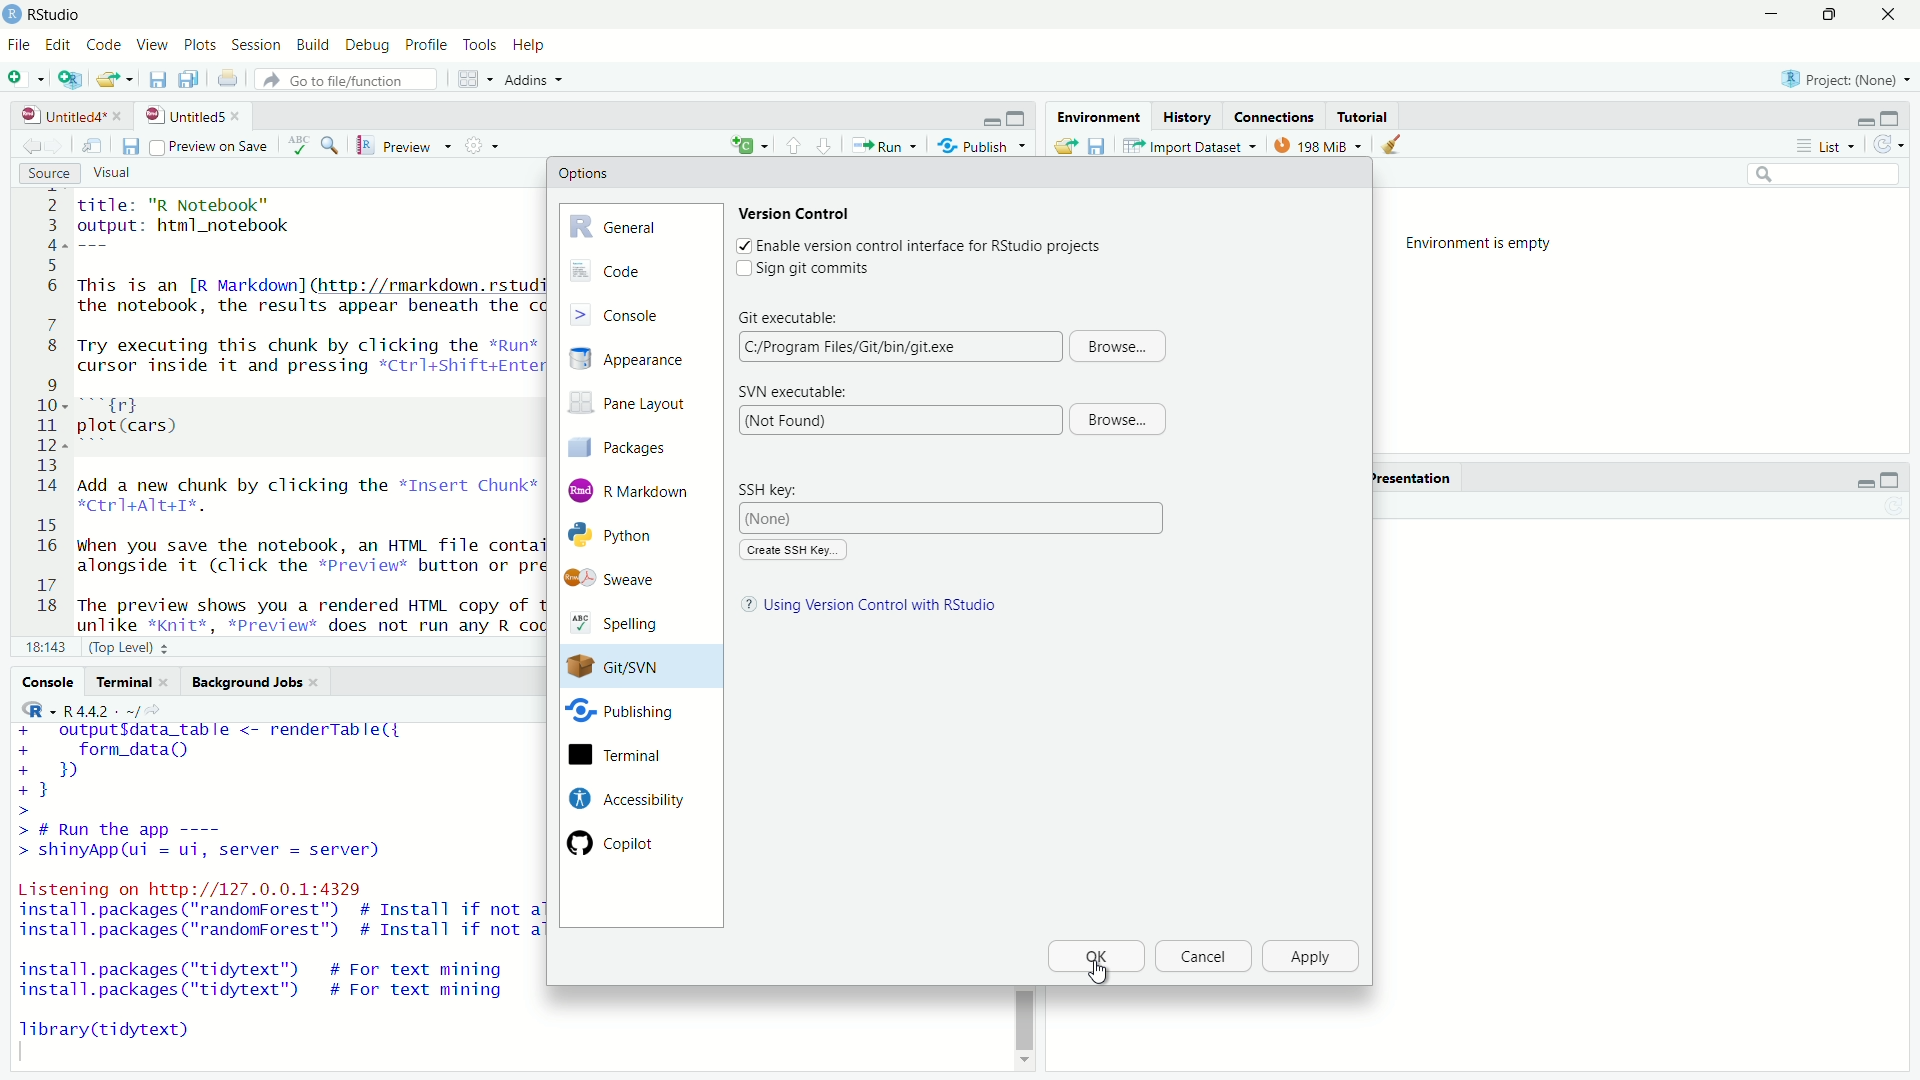 Image resolution: width=1920 pixels, height=1080 pixels. Describe the element at coordinates (1826, 176) in the screenshot. I see `search` at that location.